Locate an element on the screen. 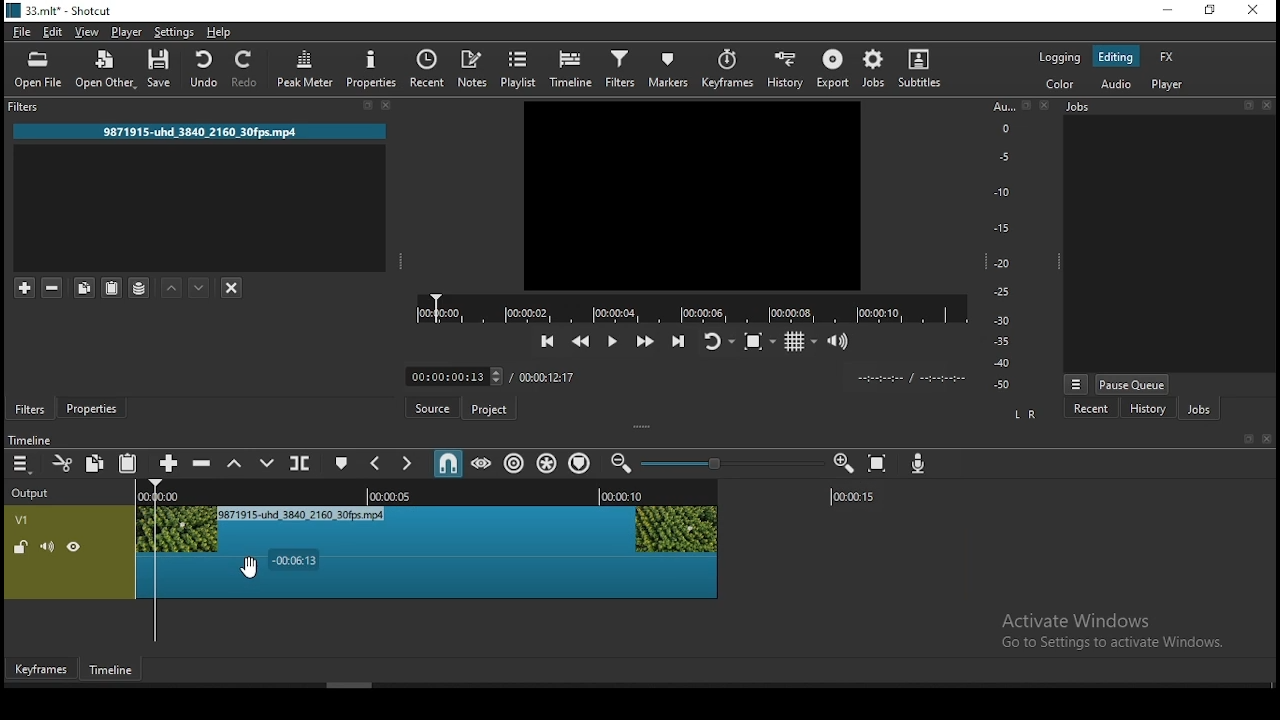  save is located at coordinates (164, 70).